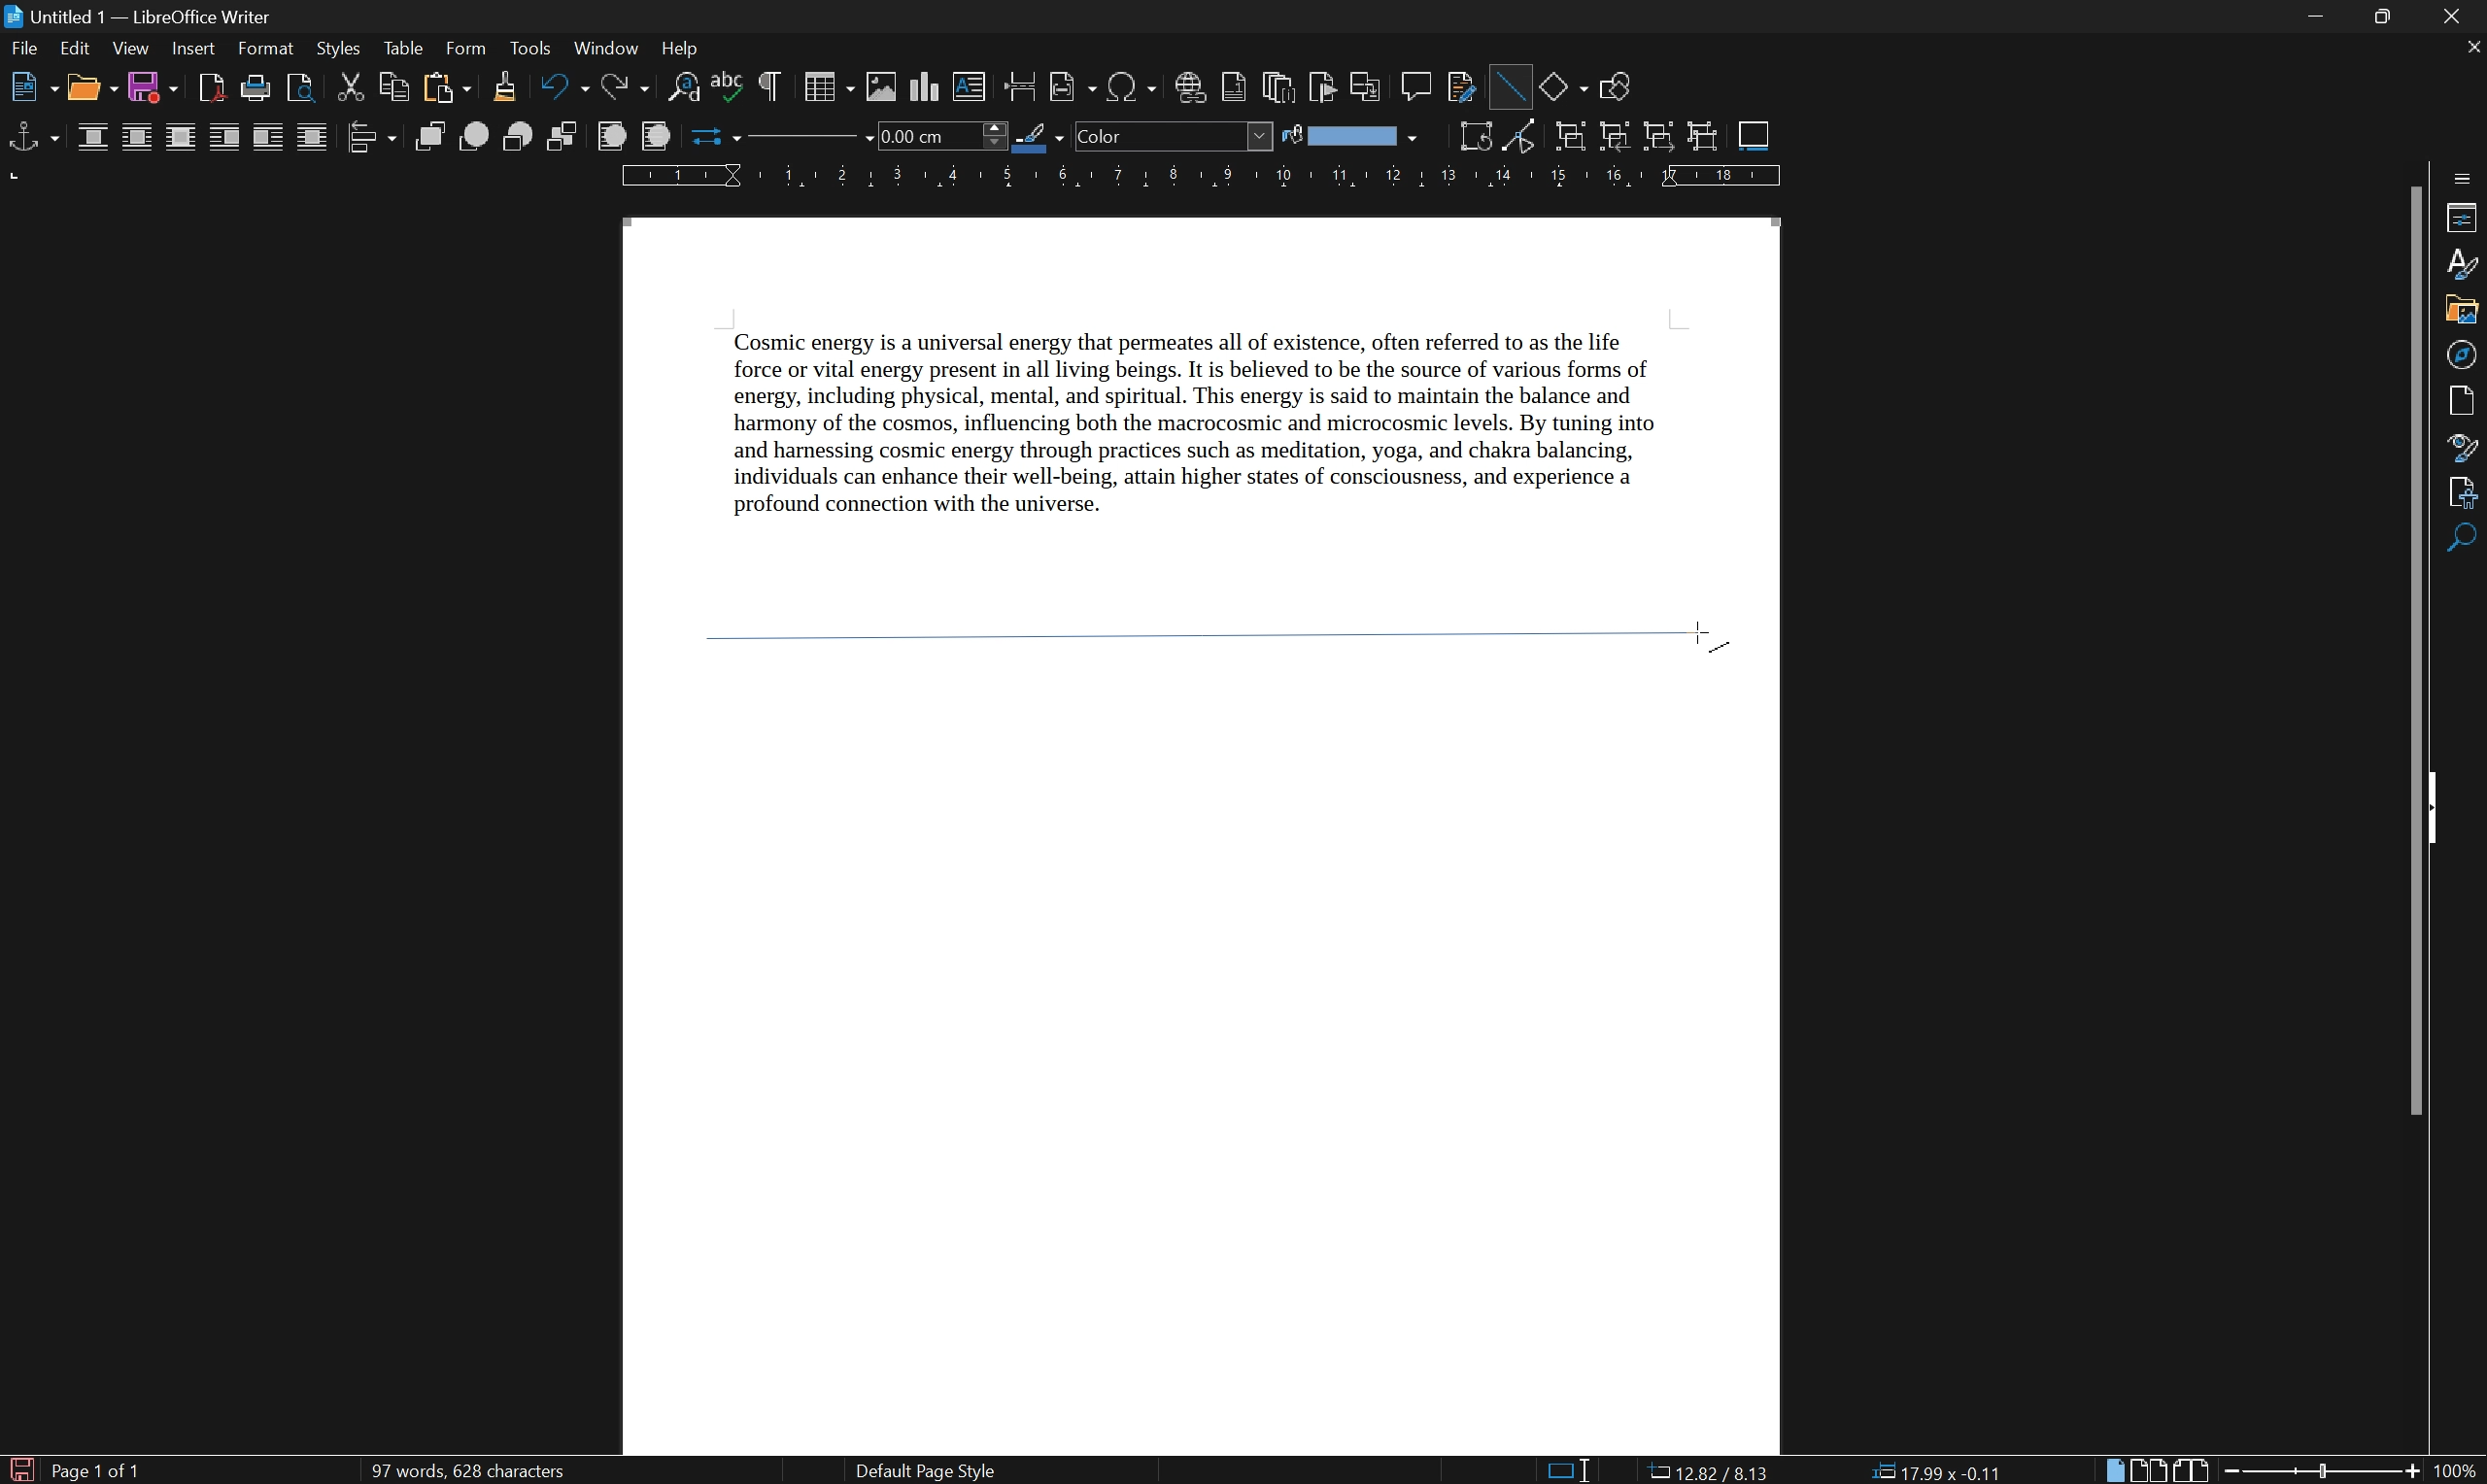  Describe the element at coordinates (254, 89) in the screenshot. I see `print` at that location.